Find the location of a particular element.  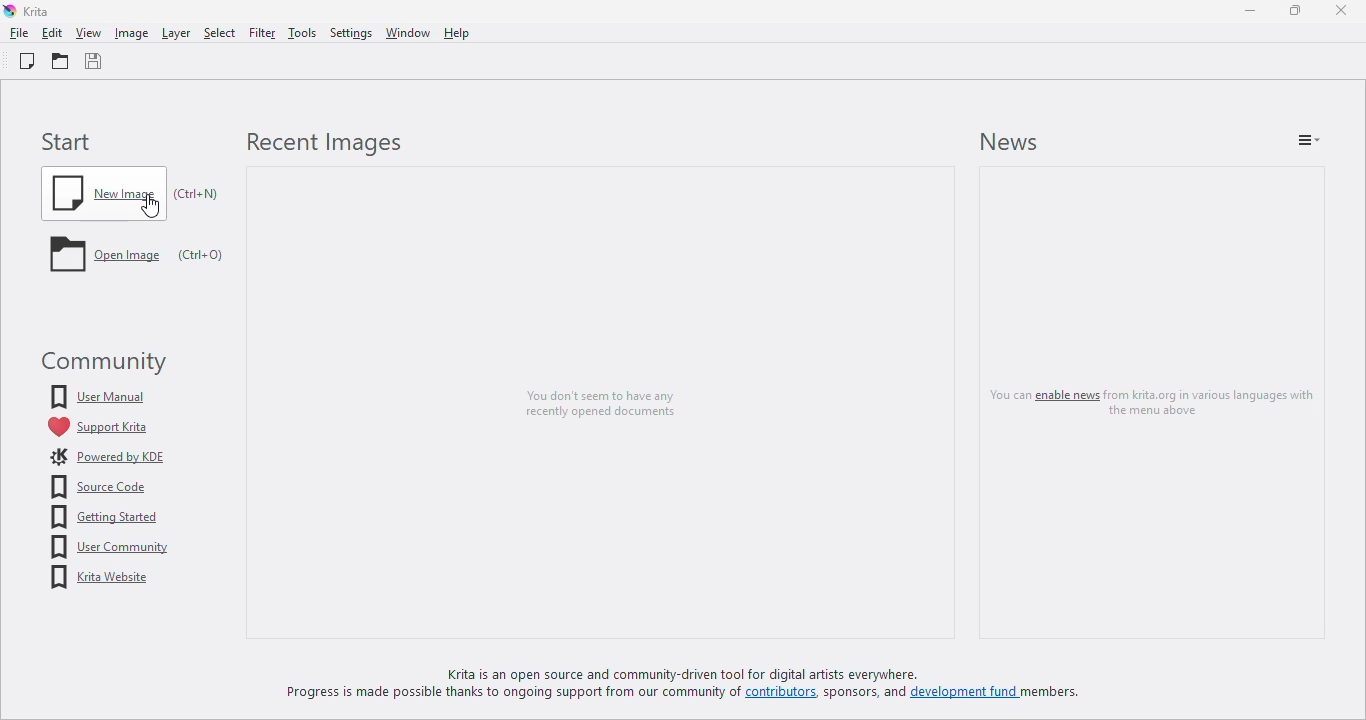

members. is located at coordinates (1057, 696).